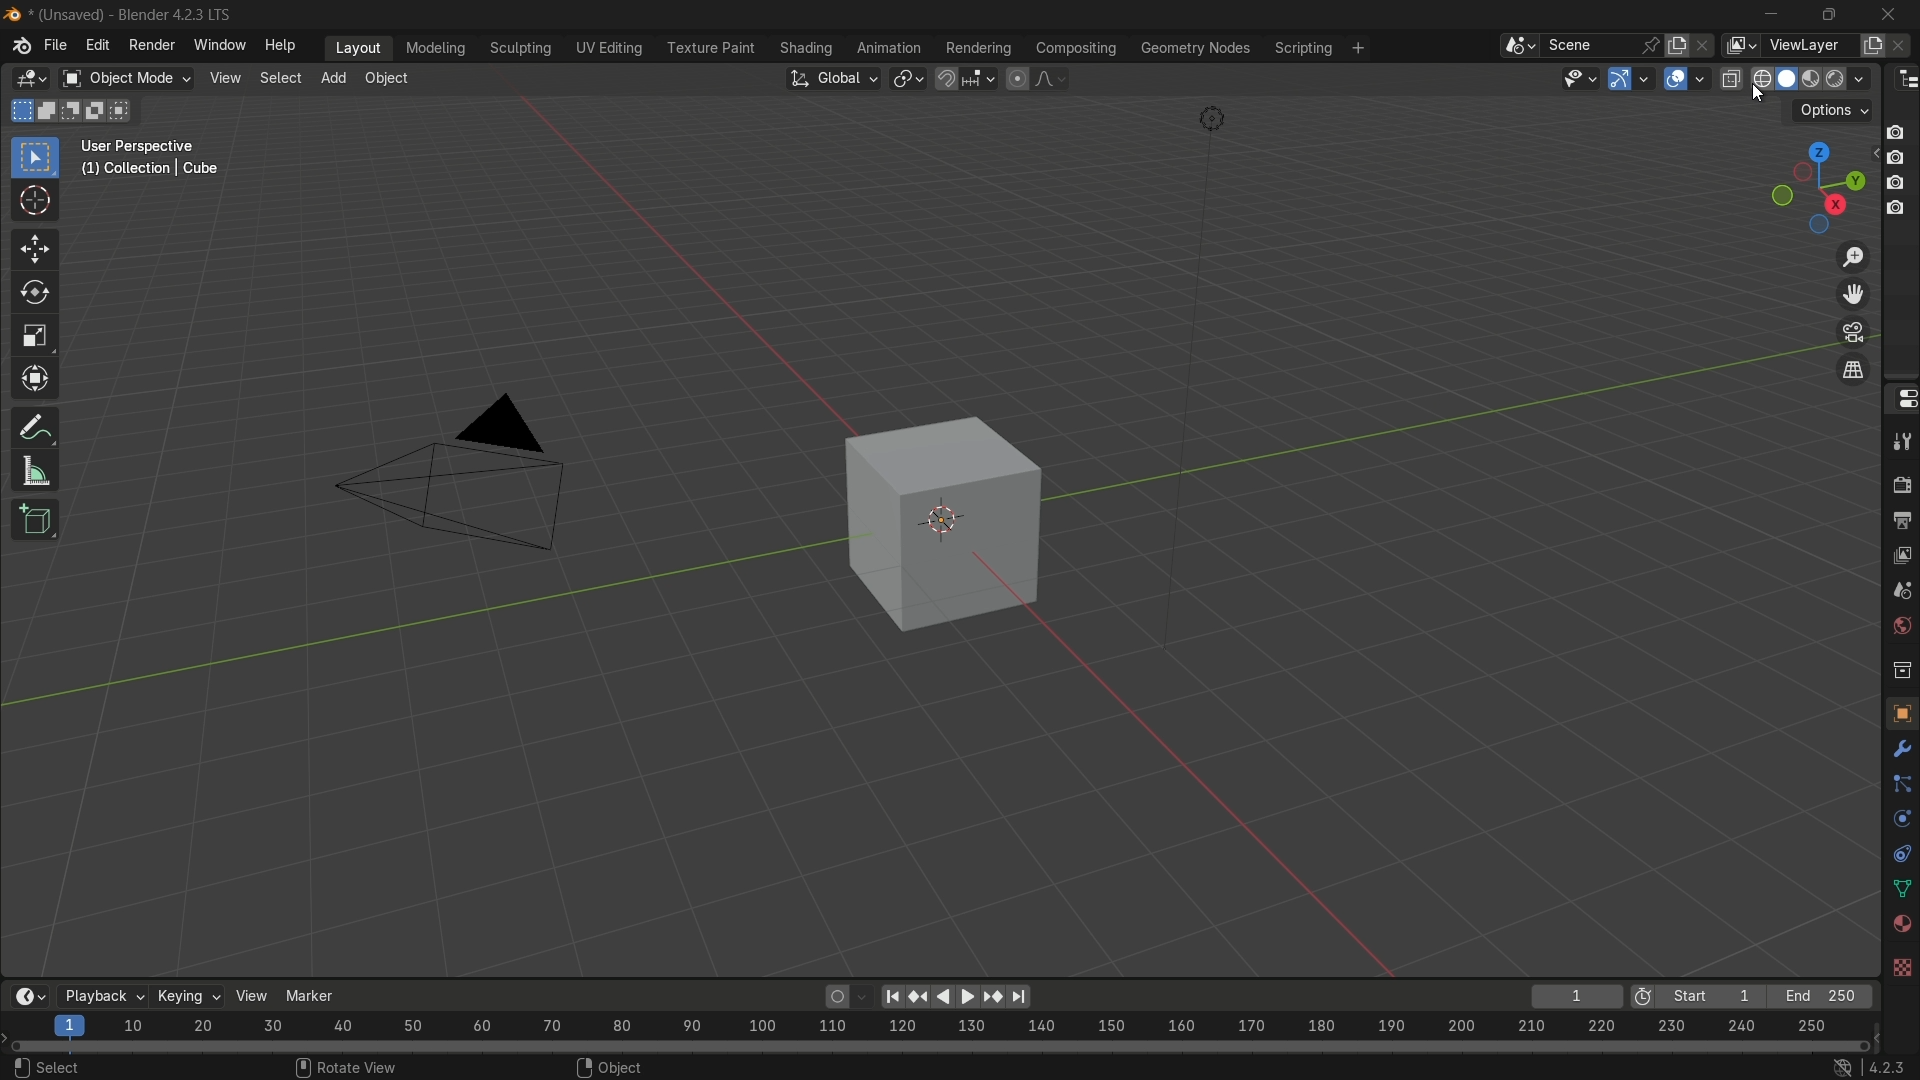 This screenshot has height=1080, width=1920. What do you see at coordinates (1902, 782) in the screenshot?
I see `particles` at bounding box center [1902, 782].